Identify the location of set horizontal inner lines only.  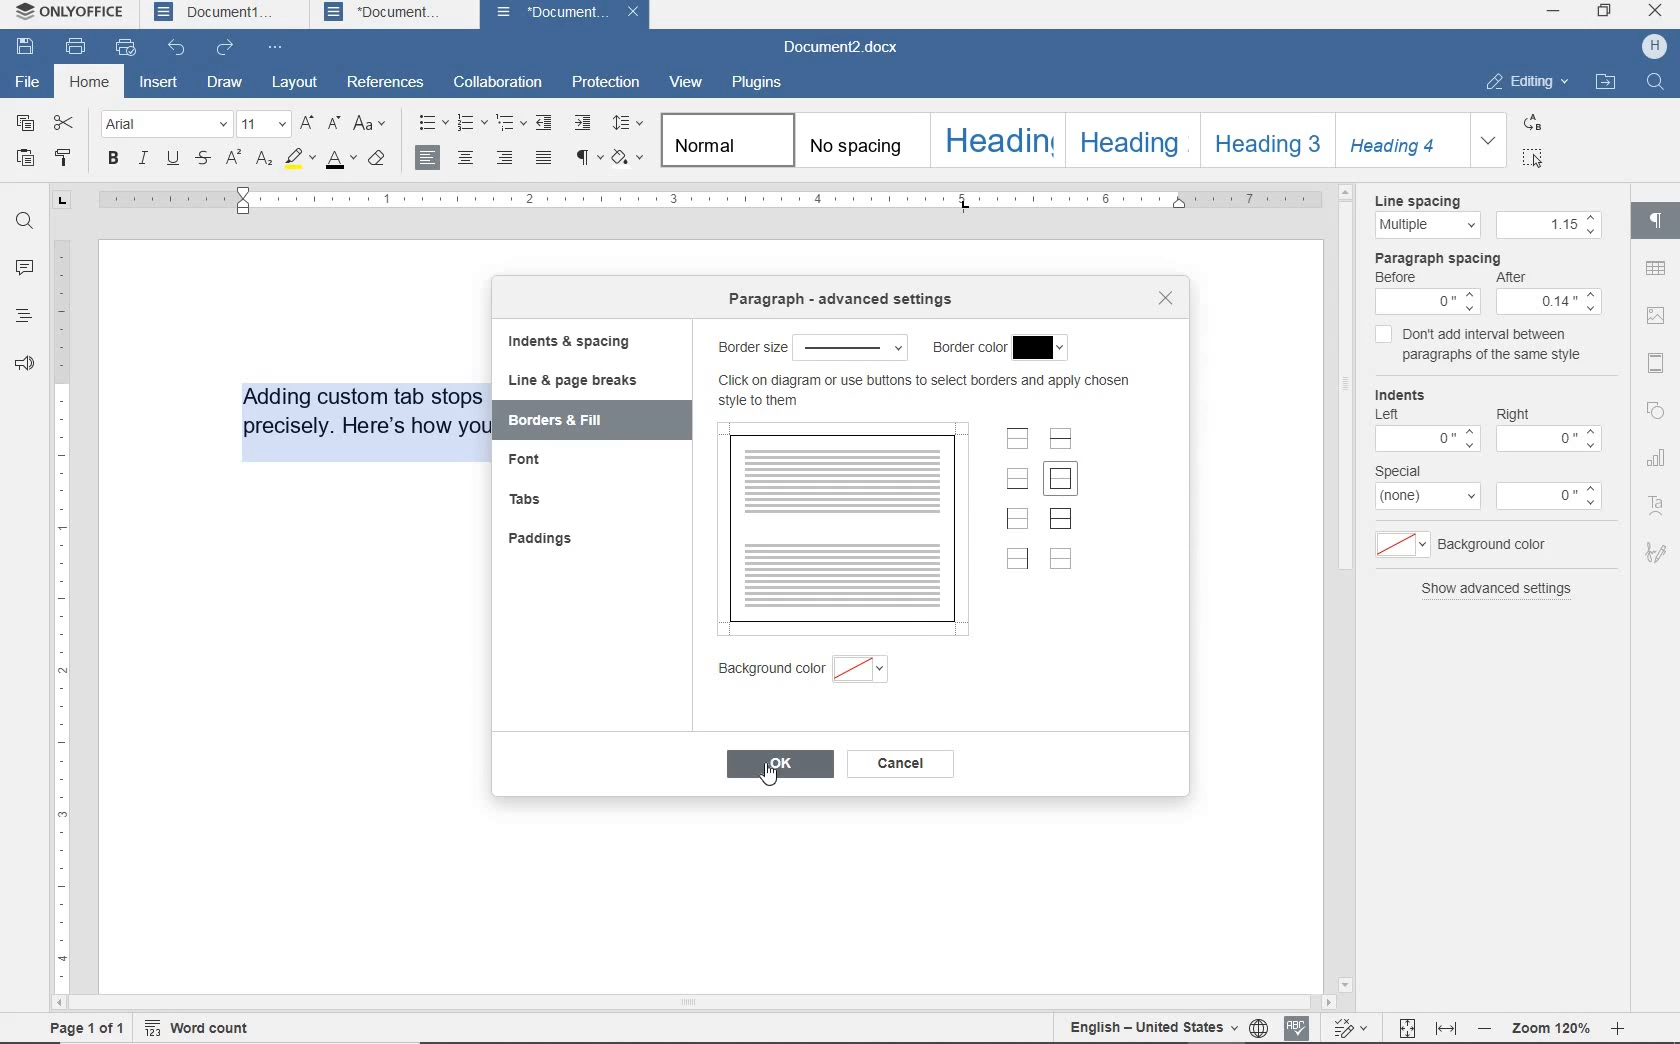
(1063, 439).